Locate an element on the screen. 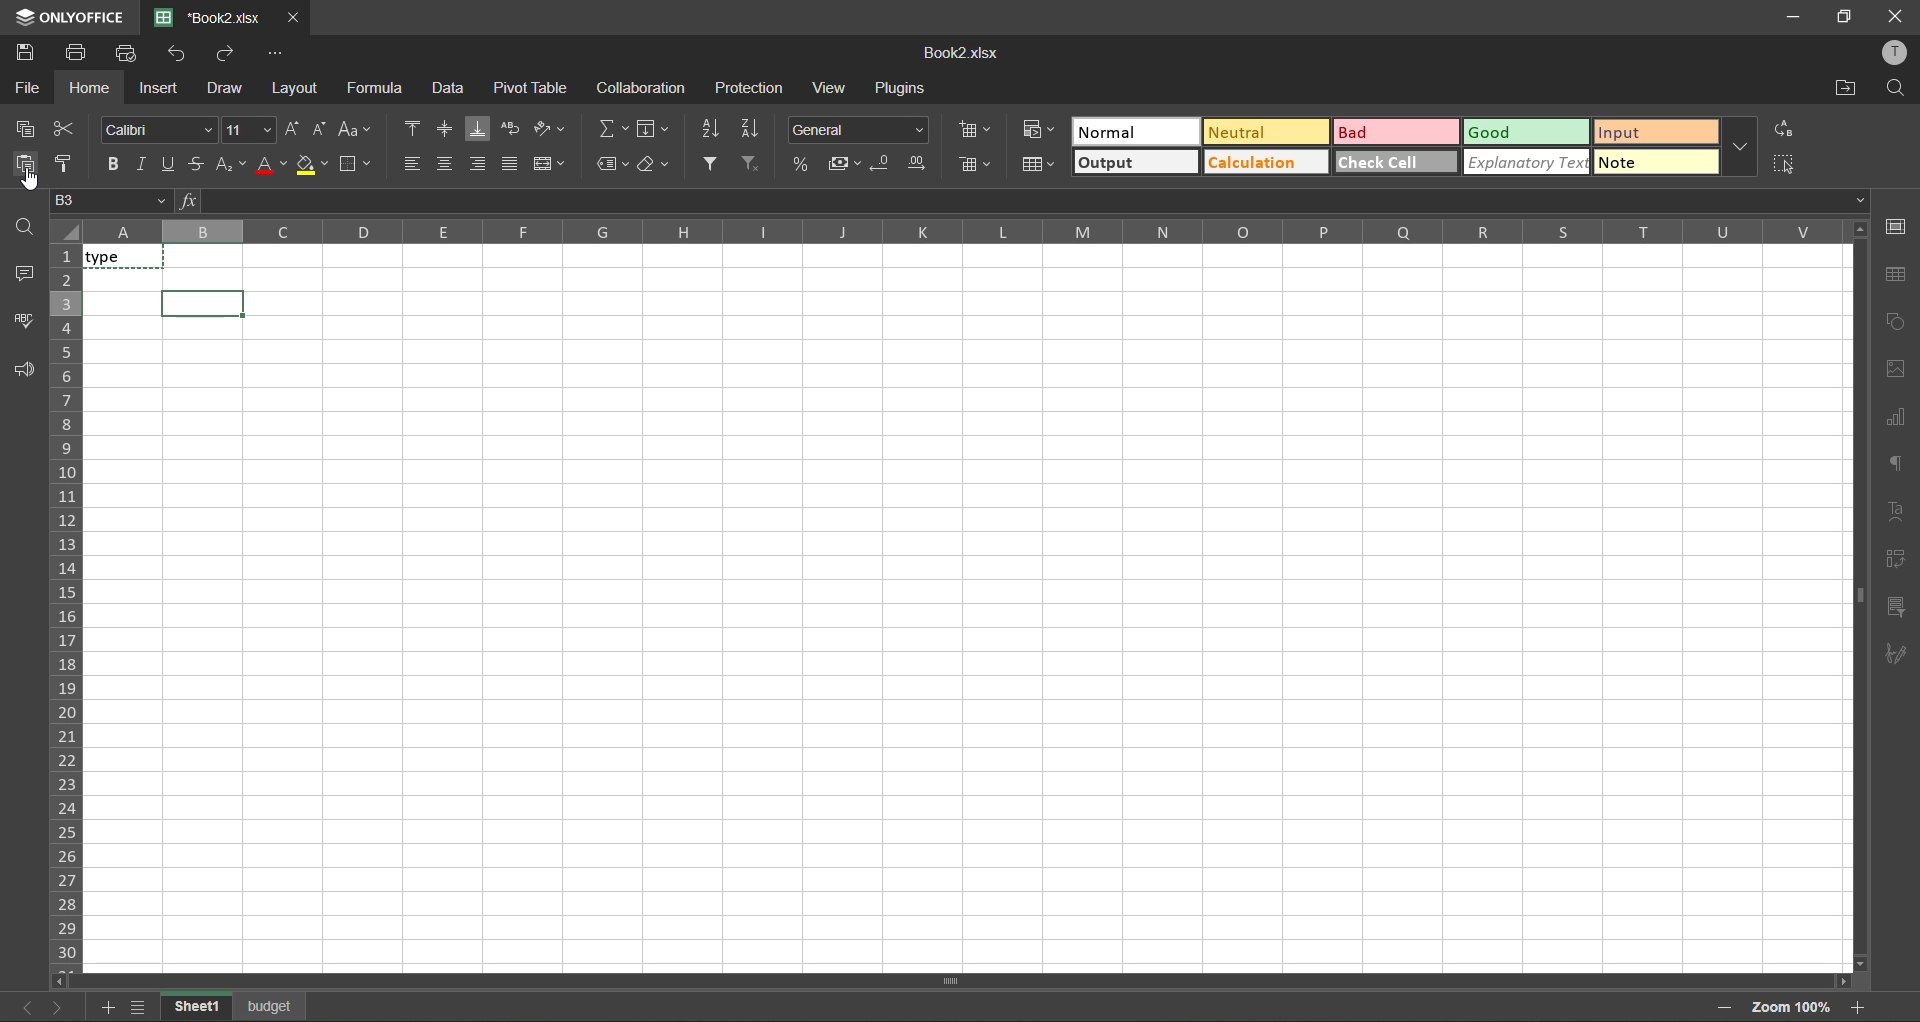 This screenshot has height=1022, width=1920. bold is located at coordinates (109, 163).